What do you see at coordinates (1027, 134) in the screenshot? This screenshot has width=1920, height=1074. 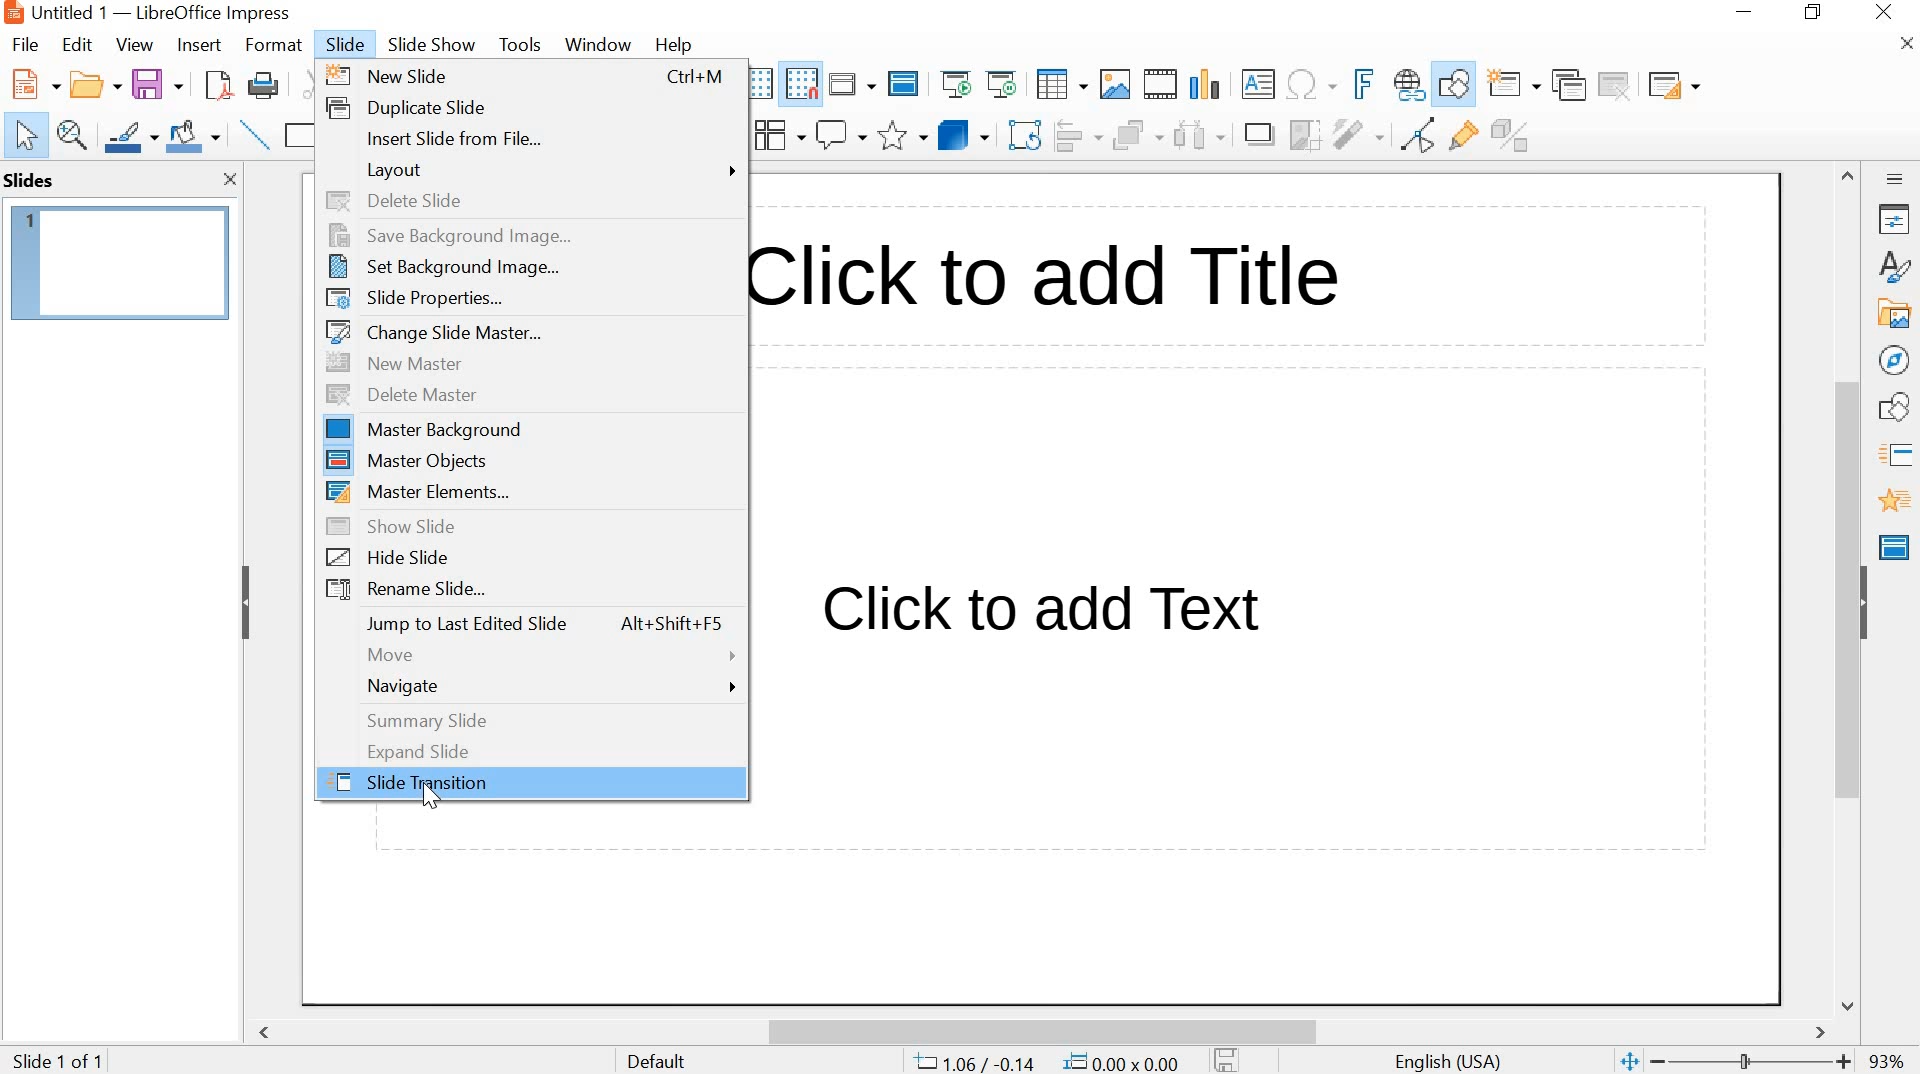 I see `Rotate` at bounding box center [1027, 134].